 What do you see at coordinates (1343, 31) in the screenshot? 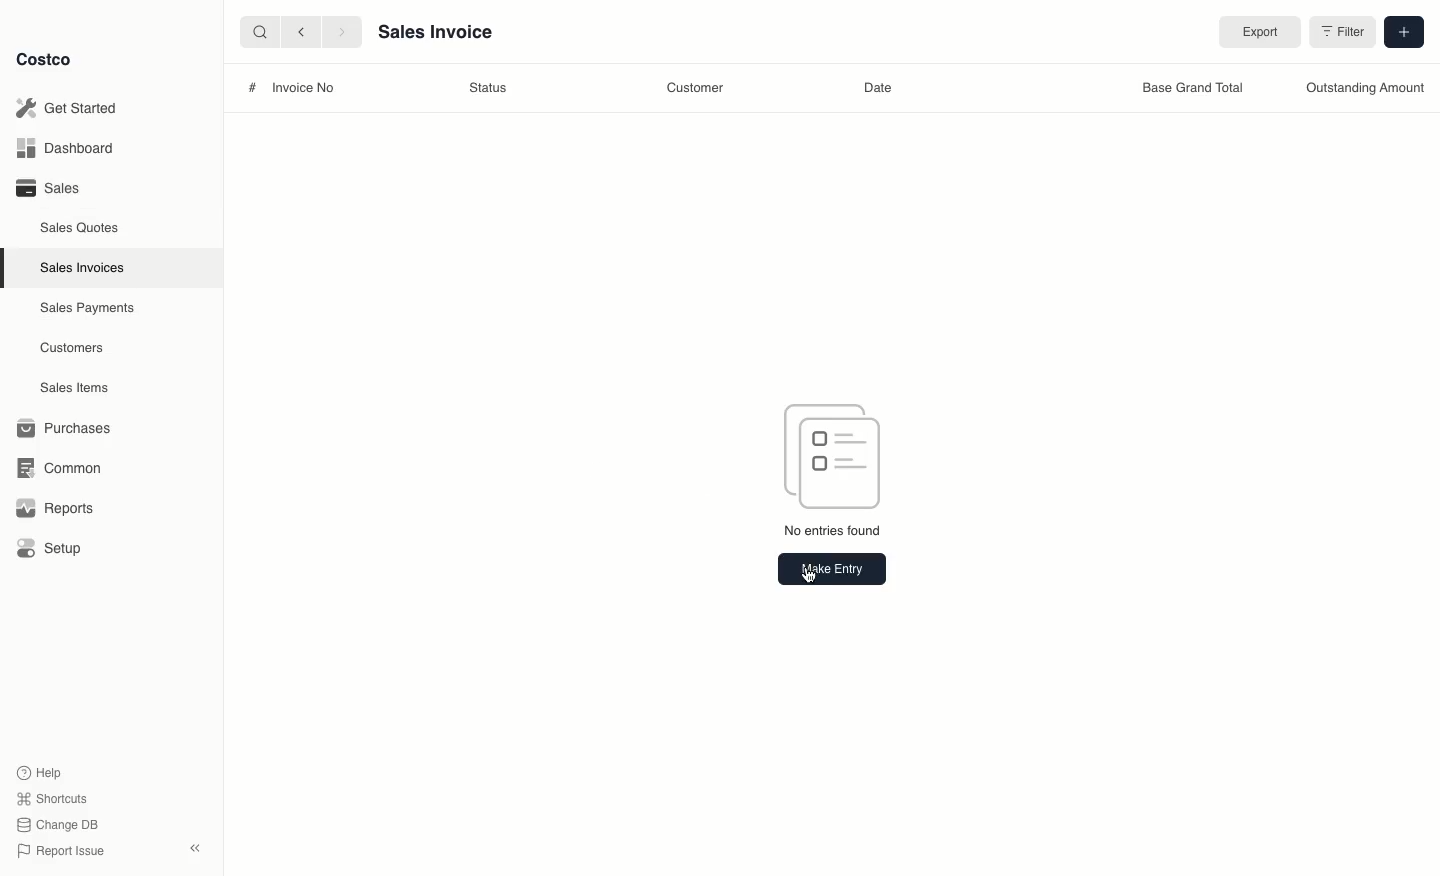
I see `Filter` at bounding box center [1343, 31].